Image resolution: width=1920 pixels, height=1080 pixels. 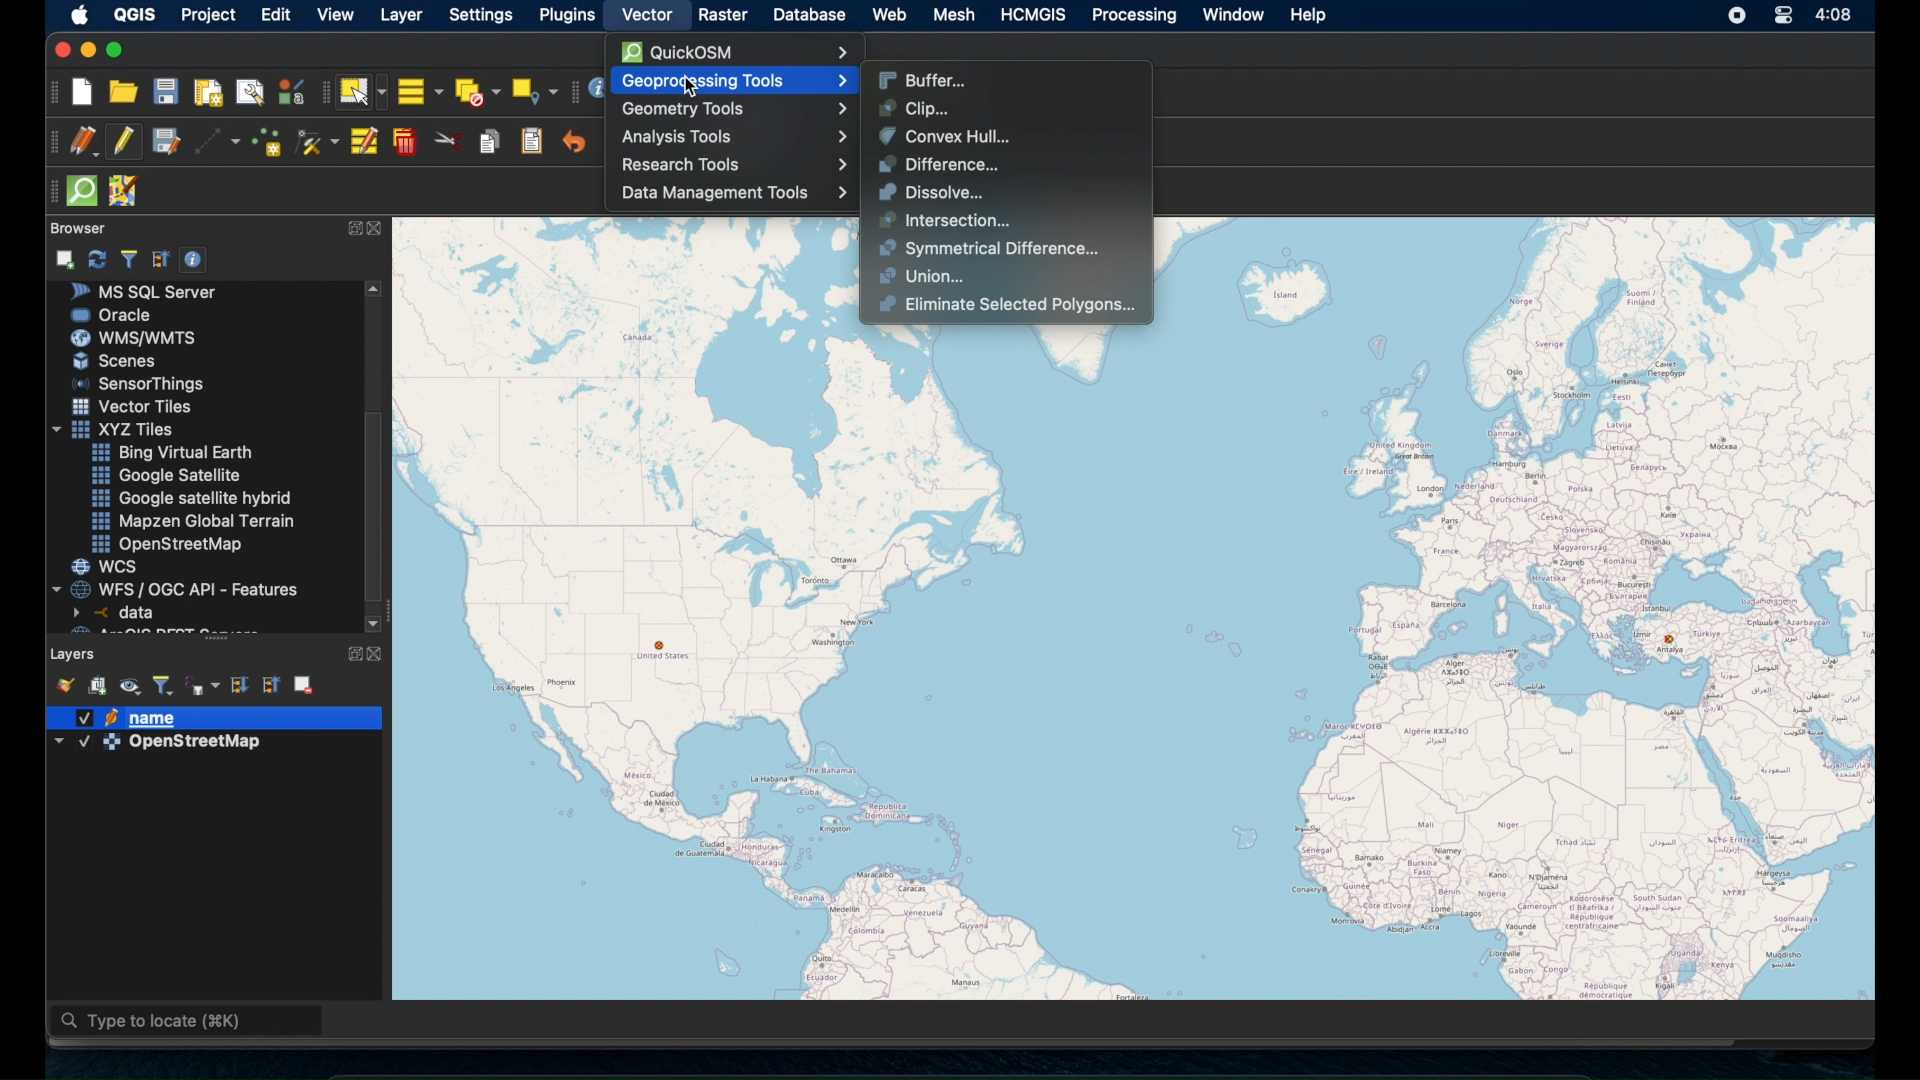 What do you see at coordinates (131, 687) in the screenshot?
I see `manage map. themes` at bounding box center [131, 687].